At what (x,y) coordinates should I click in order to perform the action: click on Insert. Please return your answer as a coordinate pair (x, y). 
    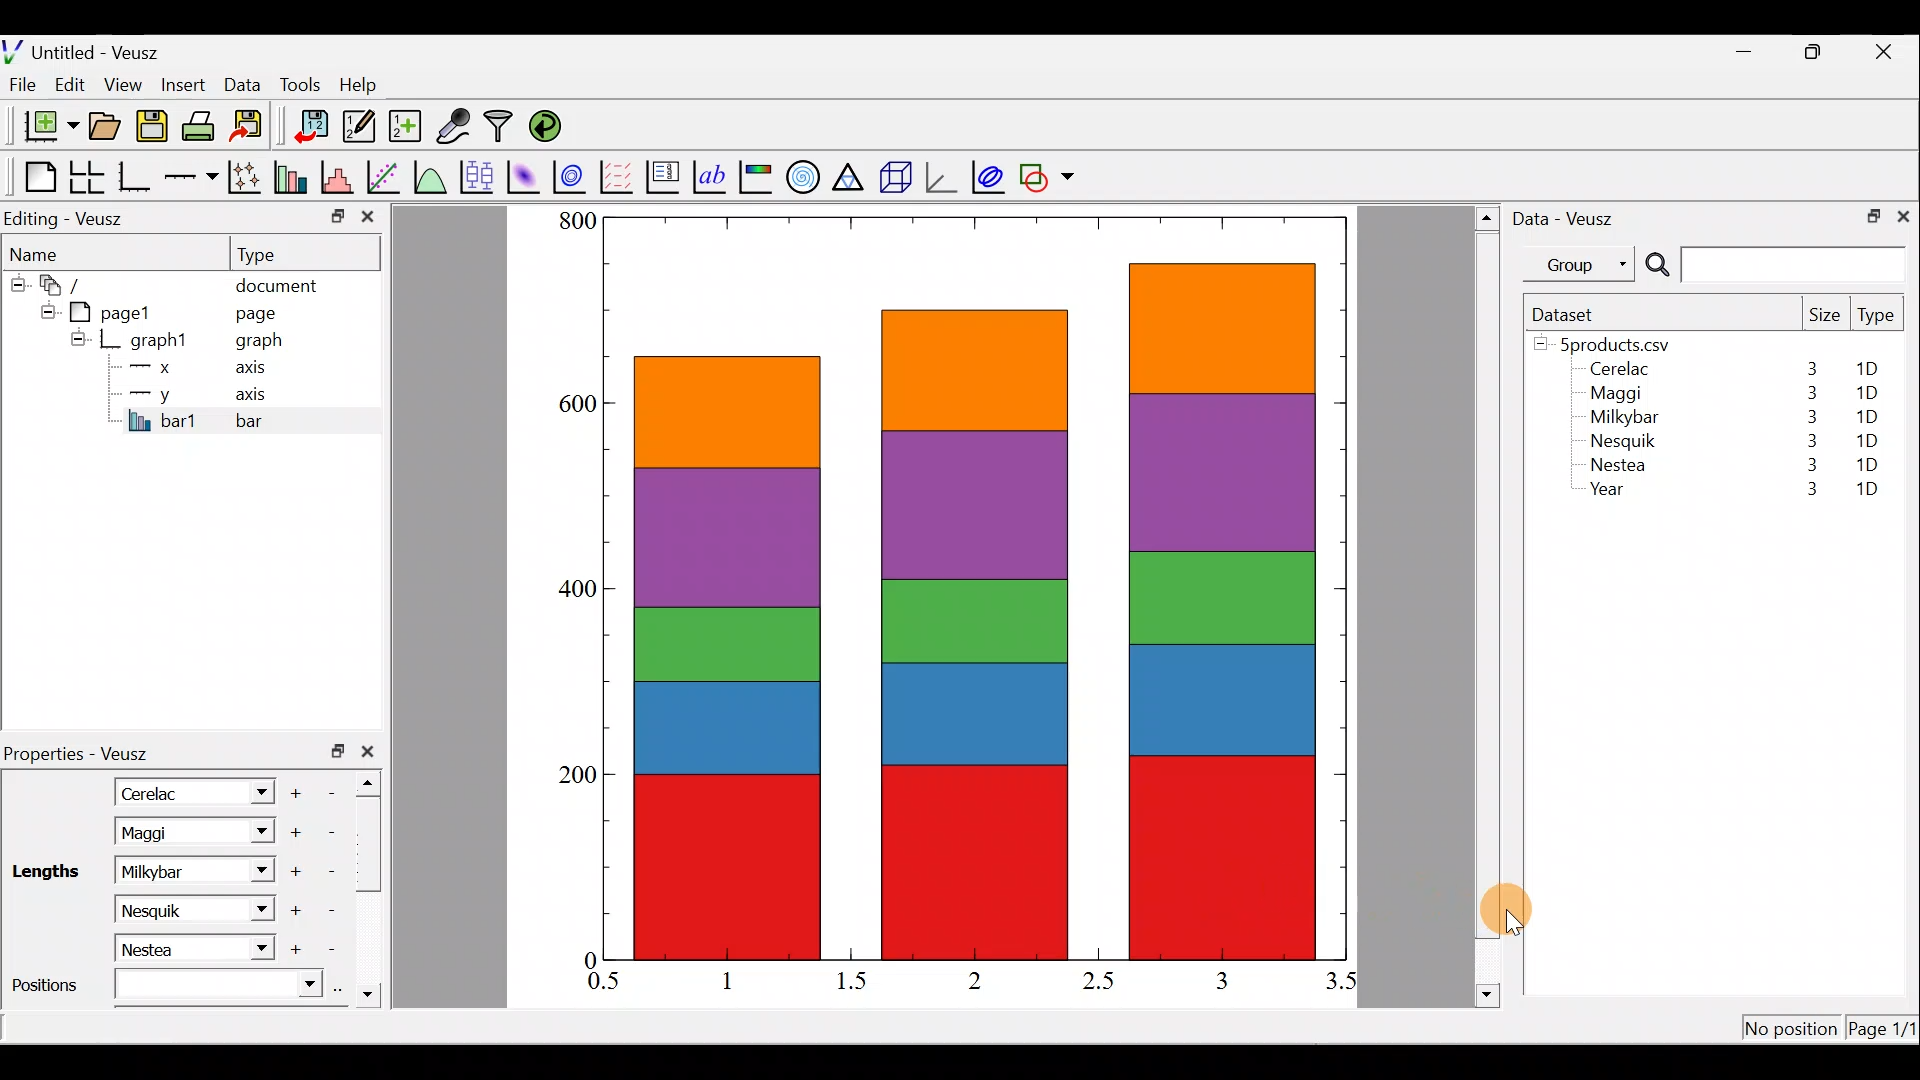
    Looking at the image, I should click on (186, 84).